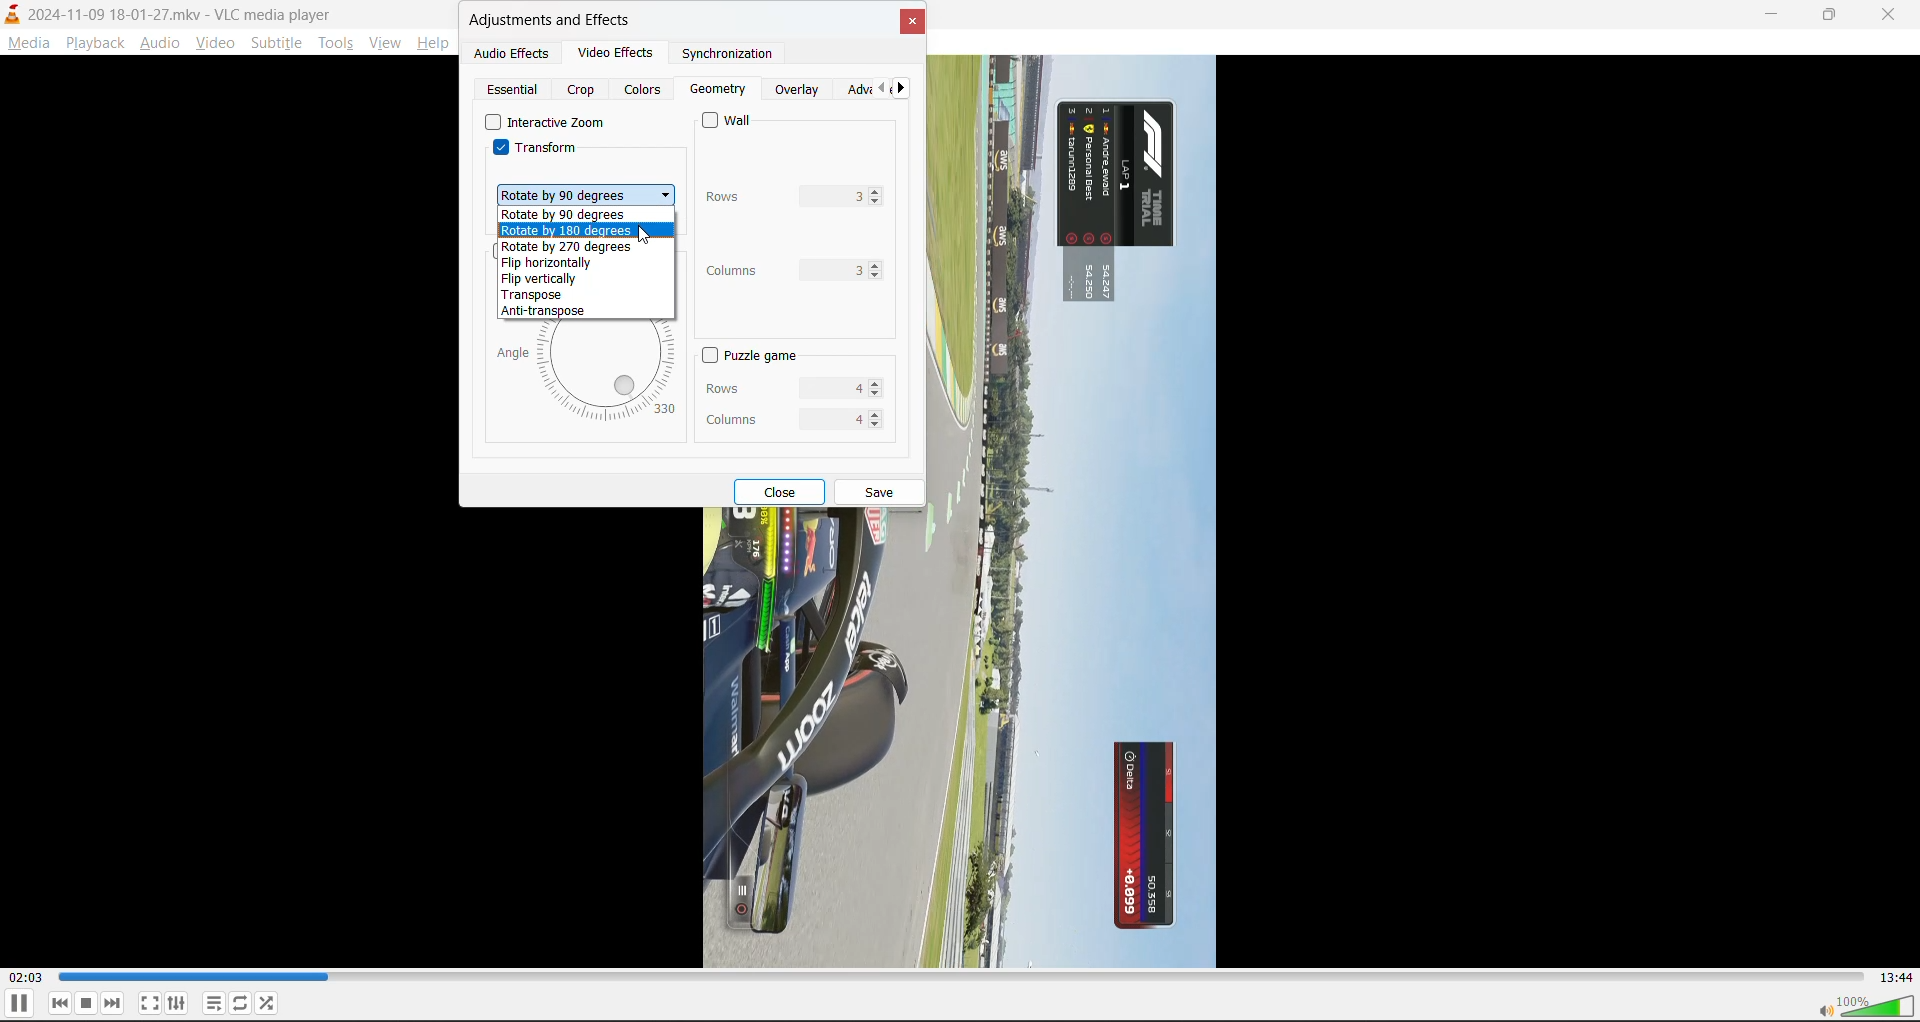 Image resolution: width=1920 pixels, height=1022 pixels. I want to click on adjustments and  effects, so click(553, 22).